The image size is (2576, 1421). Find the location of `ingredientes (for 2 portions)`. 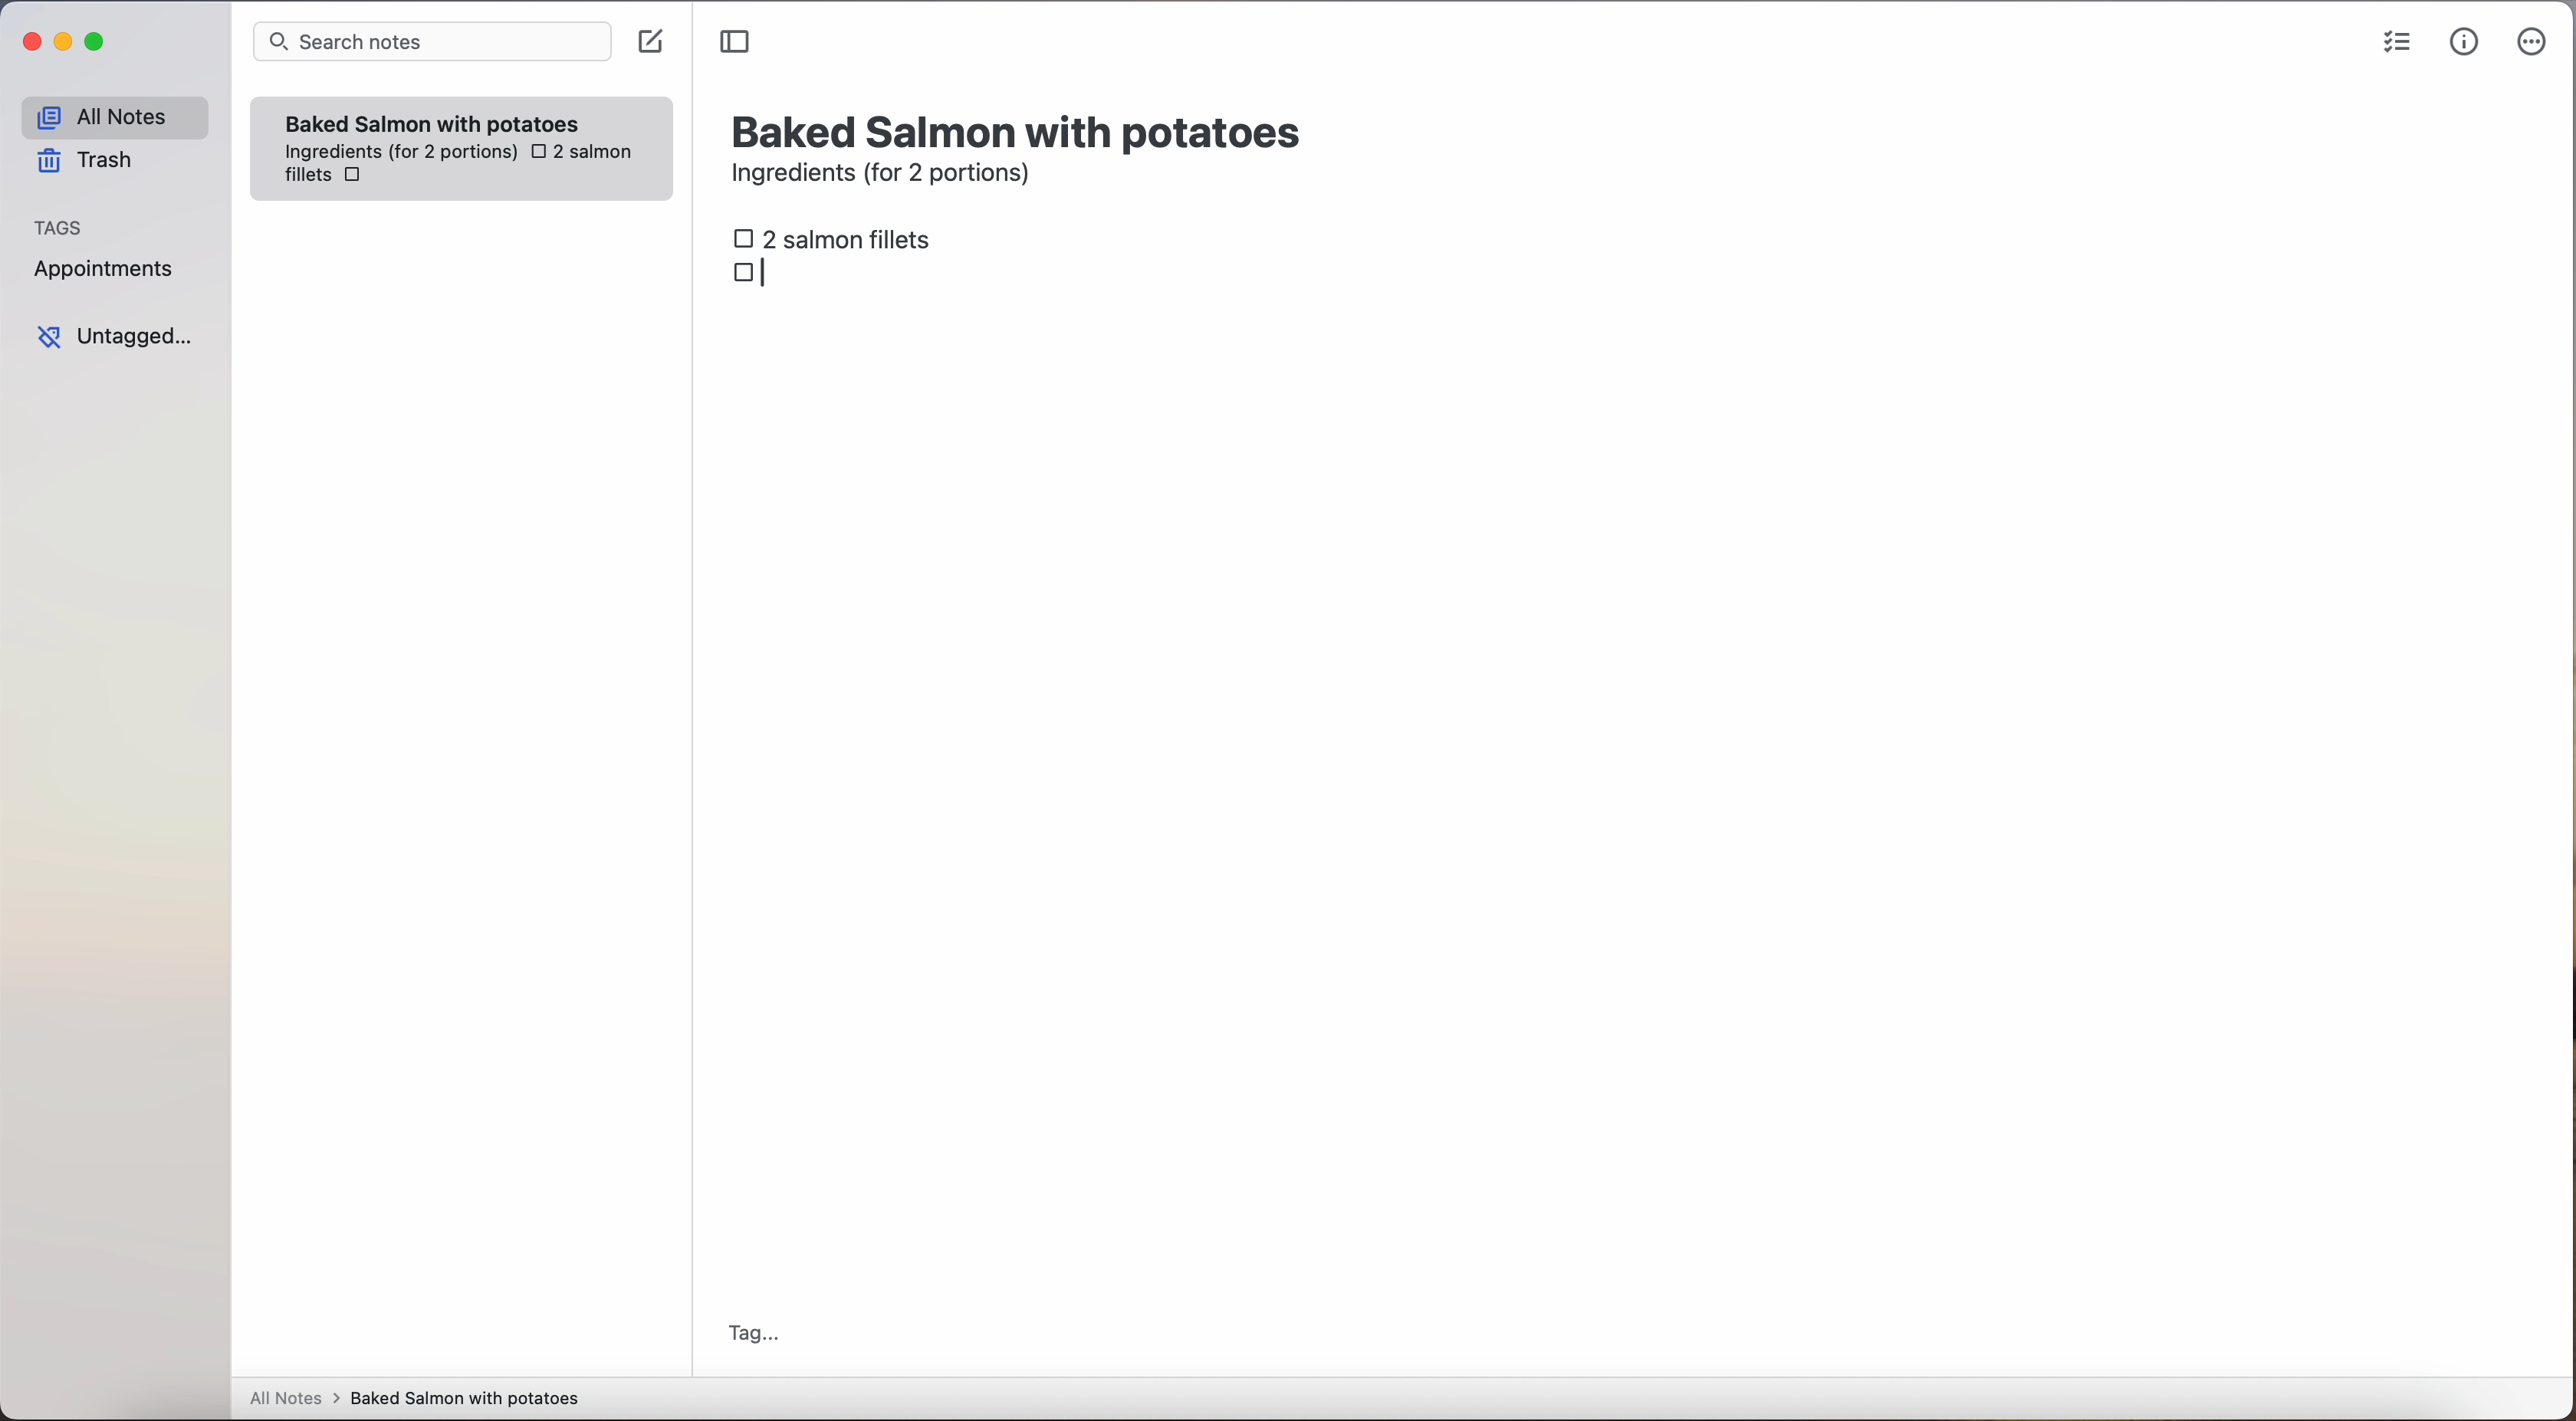

ingredientes (for 2 portions) is located at coordinates (398, 153).